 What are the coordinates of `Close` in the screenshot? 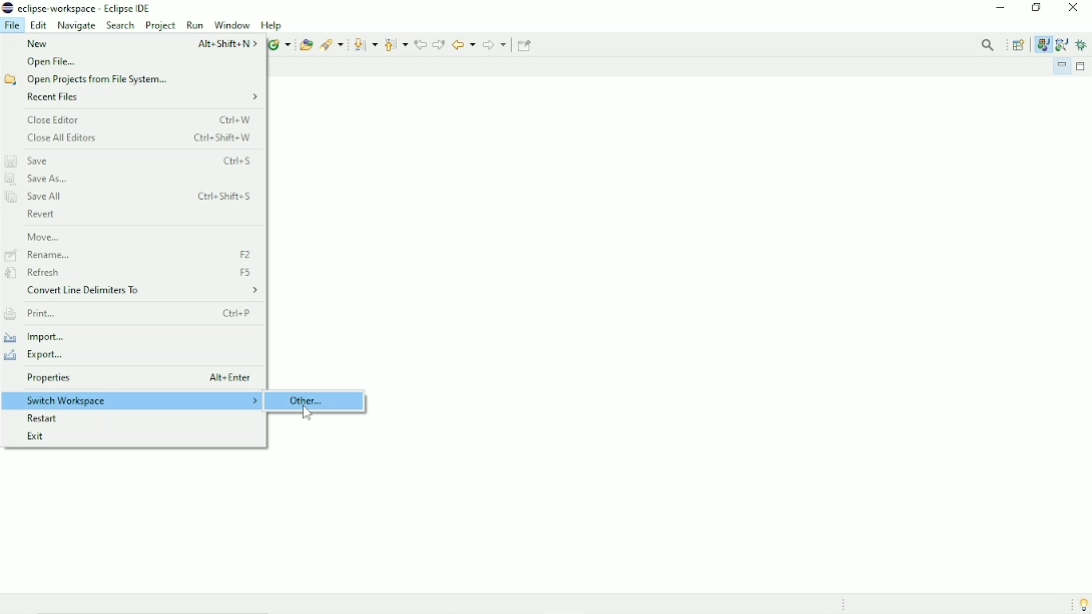 It's located at (1074, 9).